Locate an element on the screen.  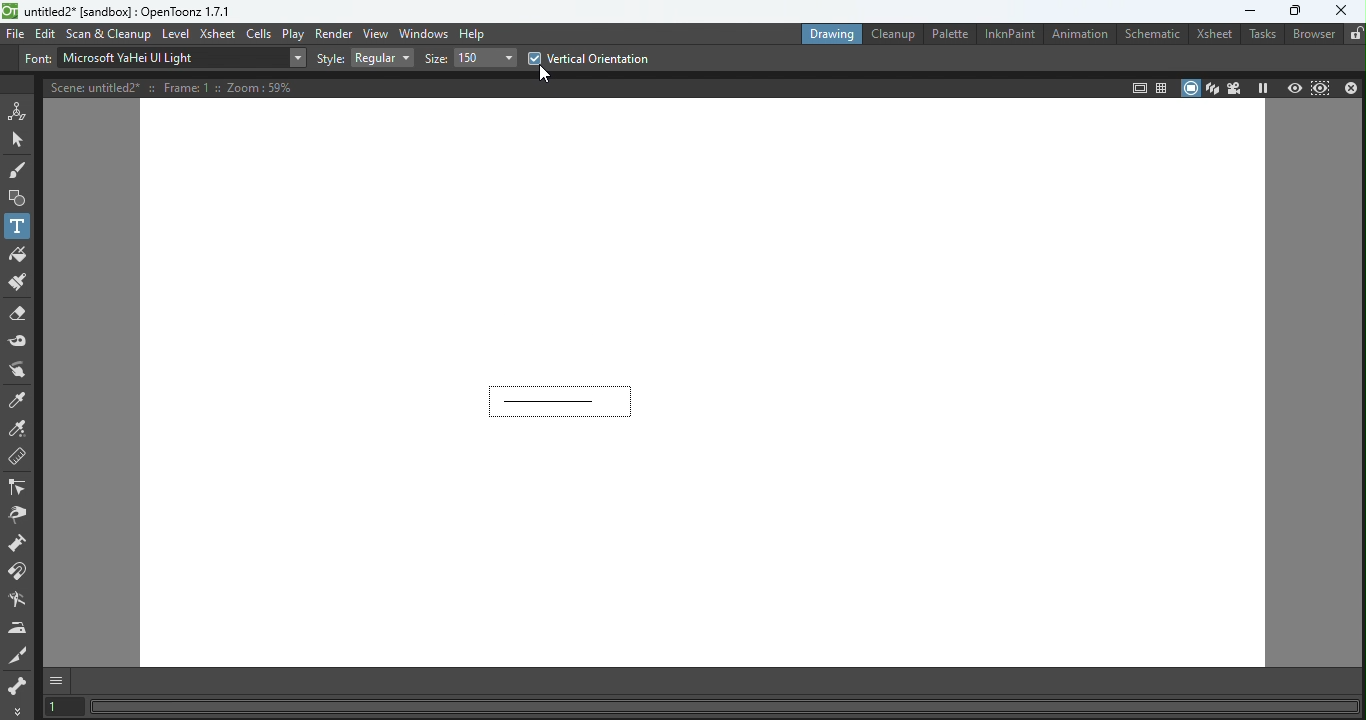
Geometric tool is located at coordinates (19, 196).